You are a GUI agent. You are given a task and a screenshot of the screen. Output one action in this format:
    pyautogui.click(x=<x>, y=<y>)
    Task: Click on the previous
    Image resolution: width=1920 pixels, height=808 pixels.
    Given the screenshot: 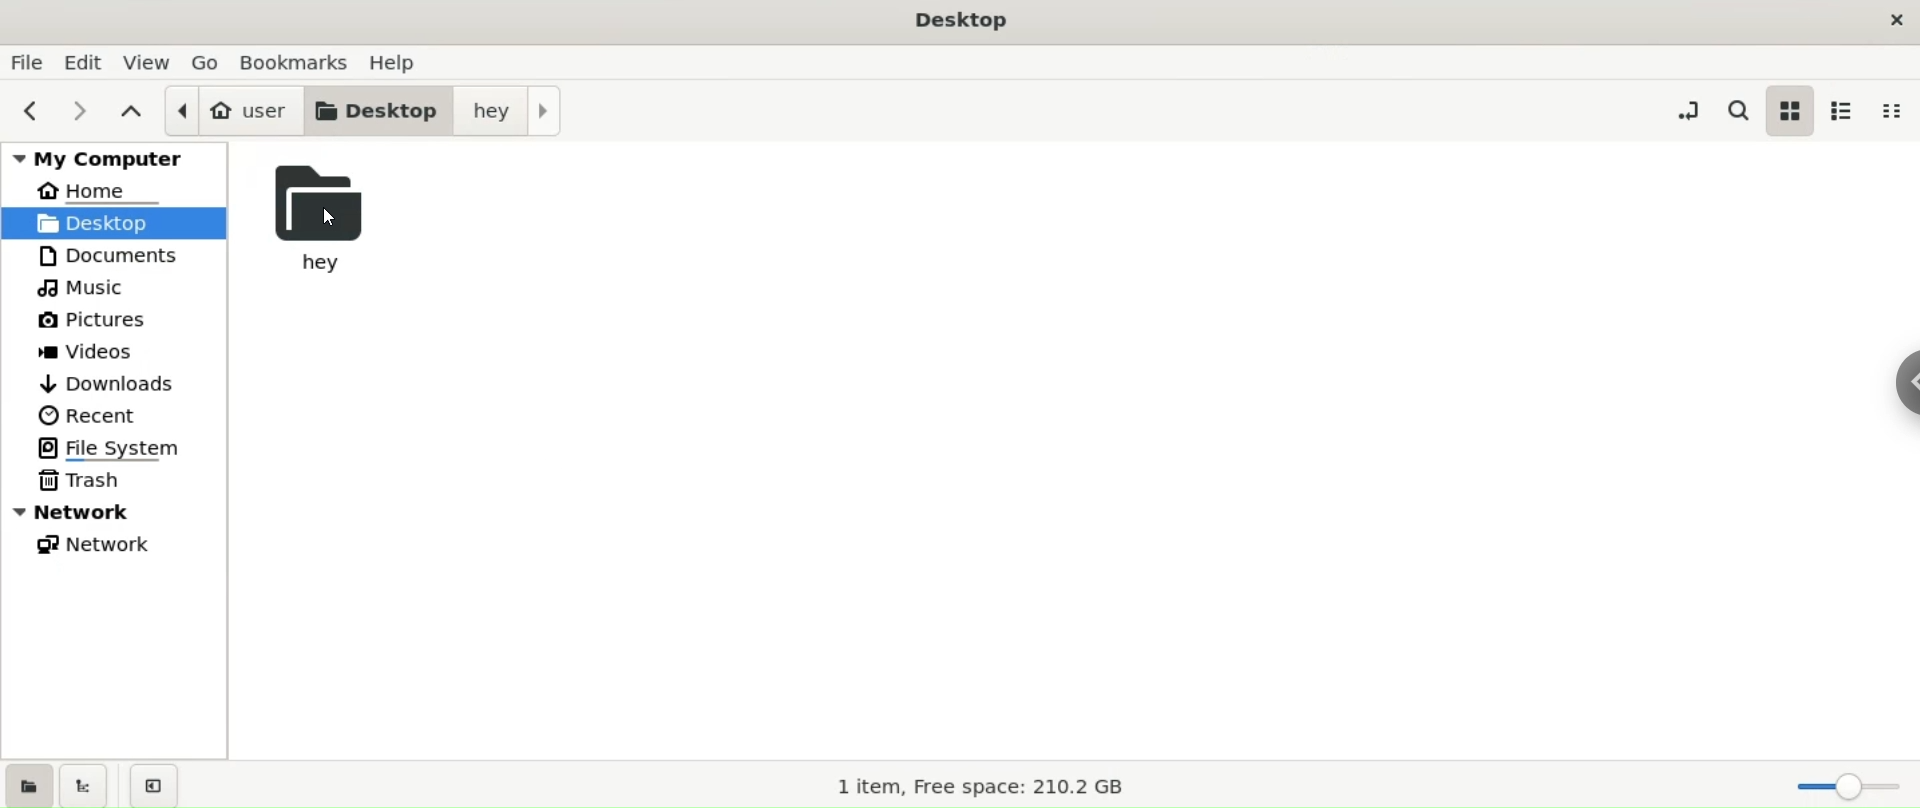 What is the action you would take?
    pyautogui.click(x=36, y=109)
    